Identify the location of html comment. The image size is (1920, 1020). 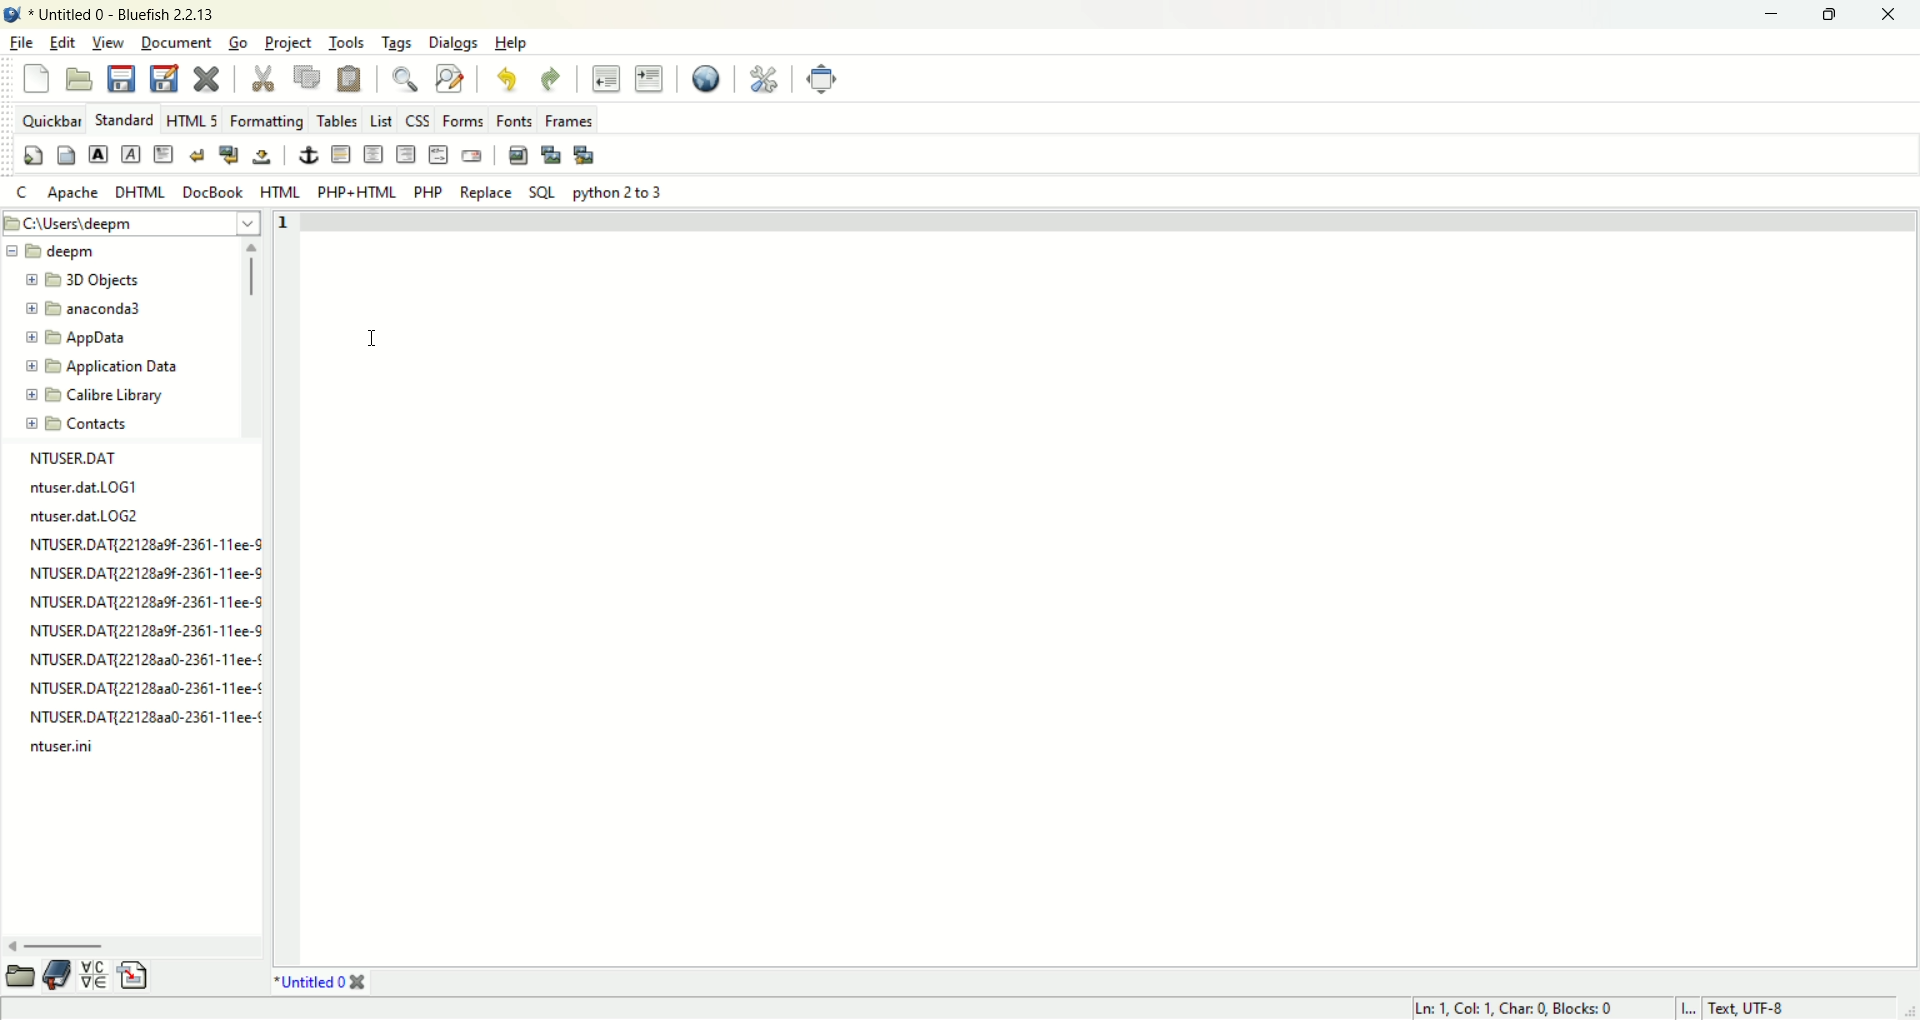
(439, 156).